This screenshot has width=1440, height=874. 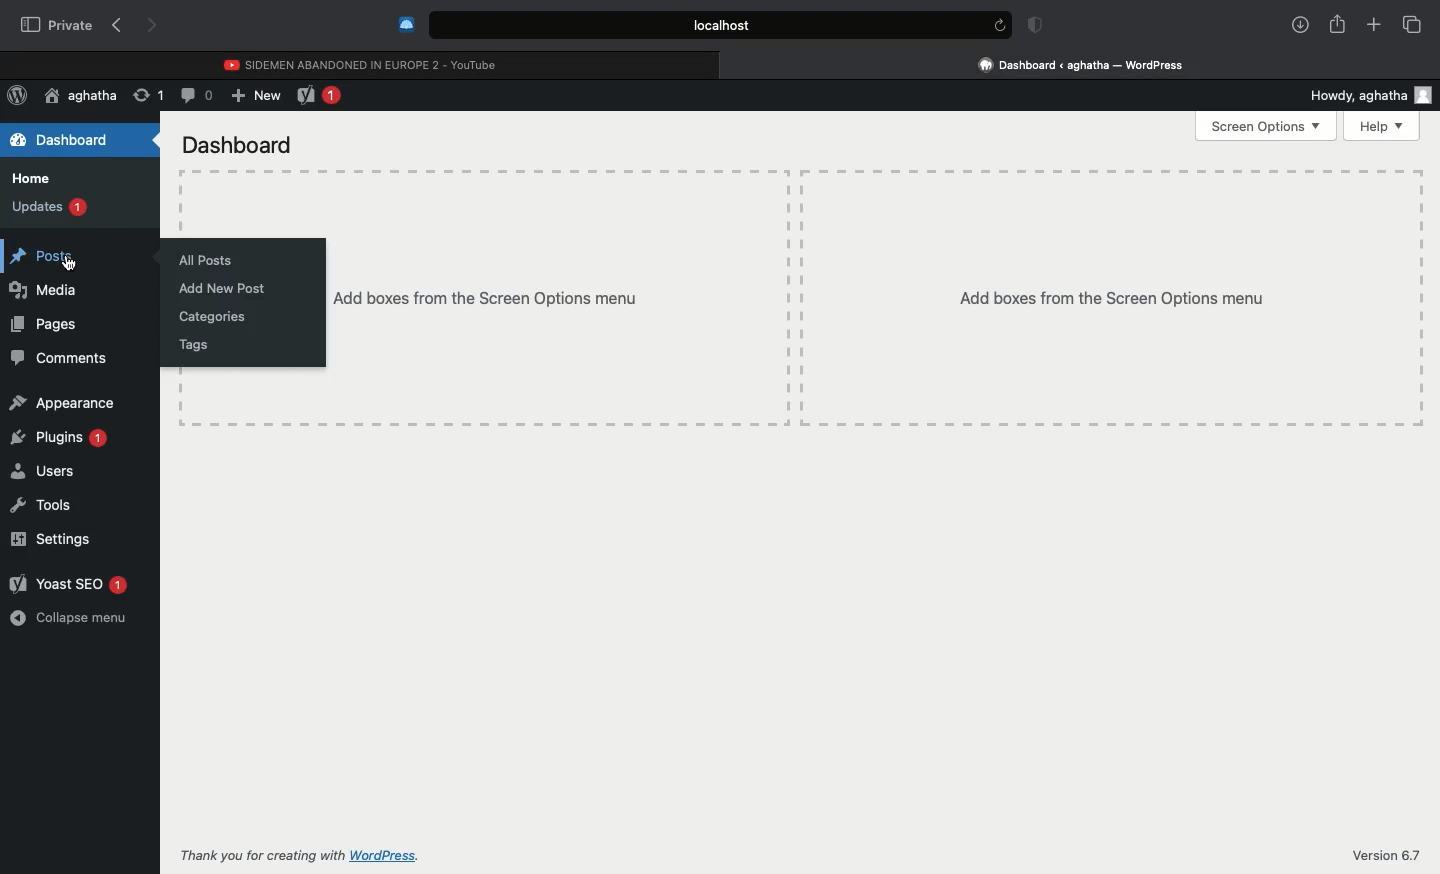 What do you see at coordinates (44, 327) in the screenshot?
I see `Pages` at bounding box center [44, 327].